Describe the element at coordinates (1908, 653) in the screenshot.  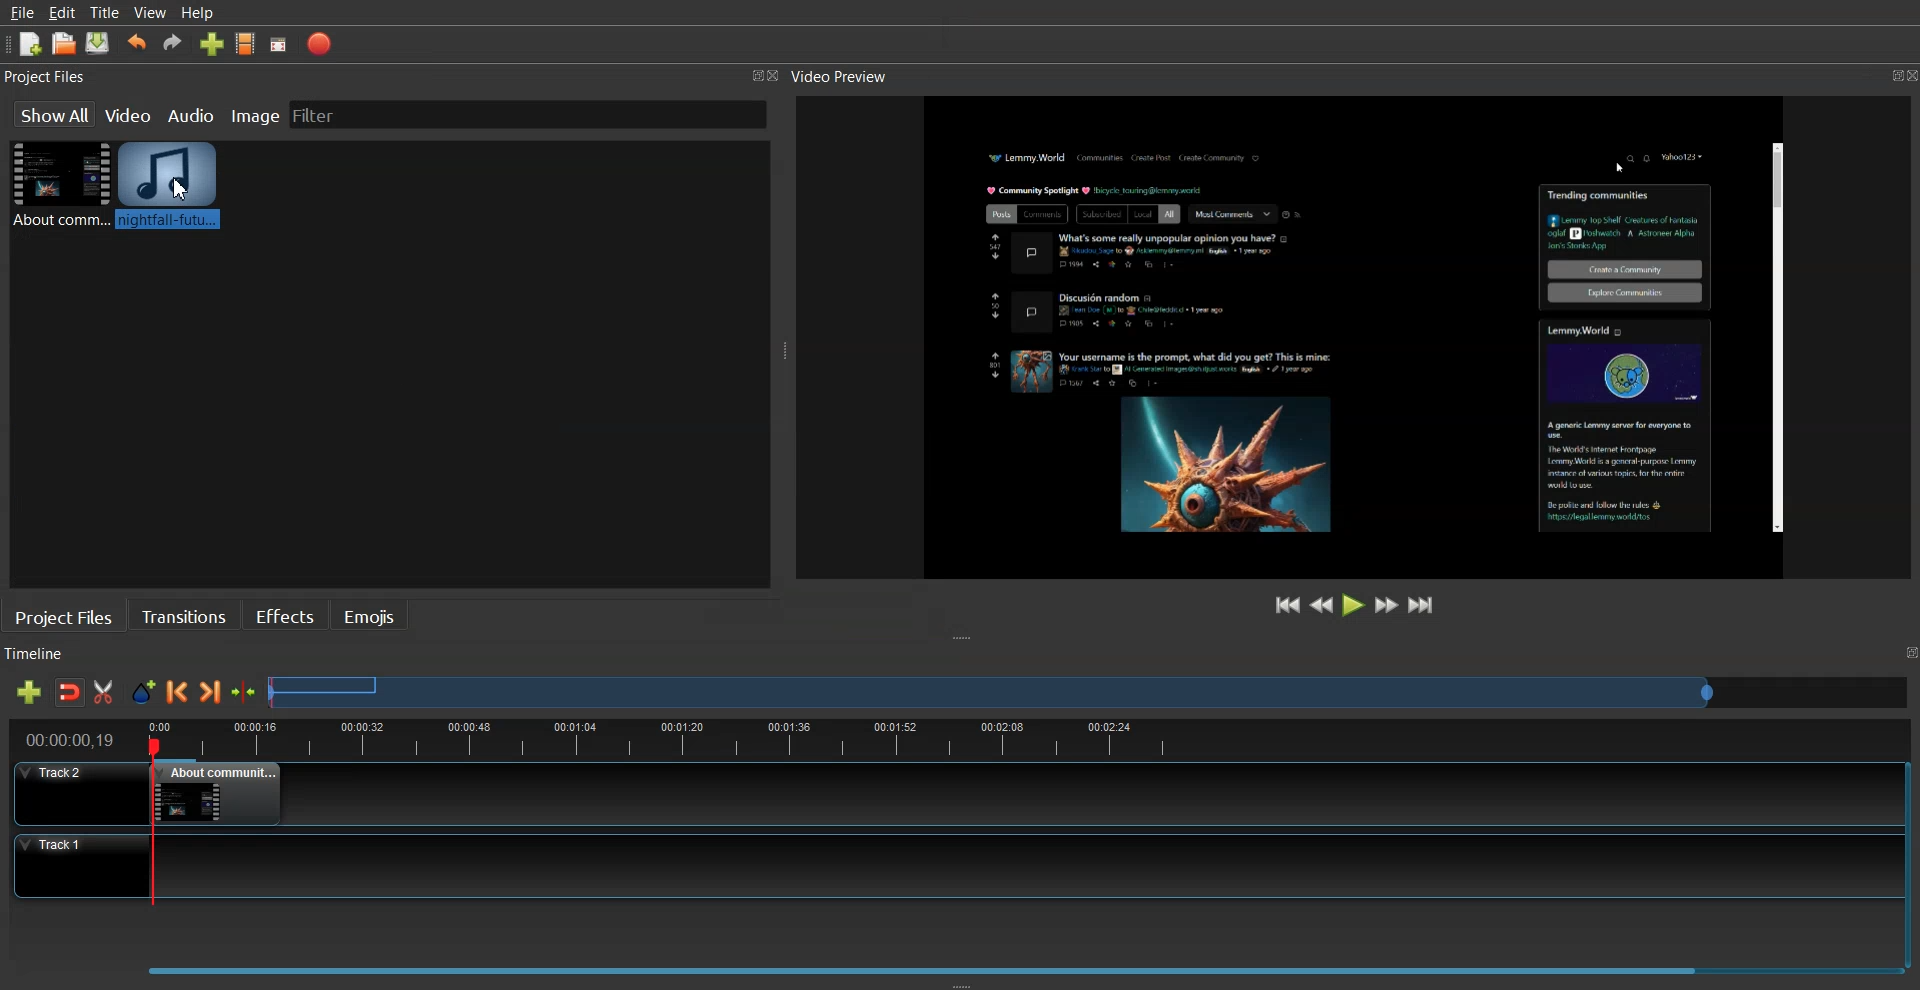
I see `Maximize` at that location.